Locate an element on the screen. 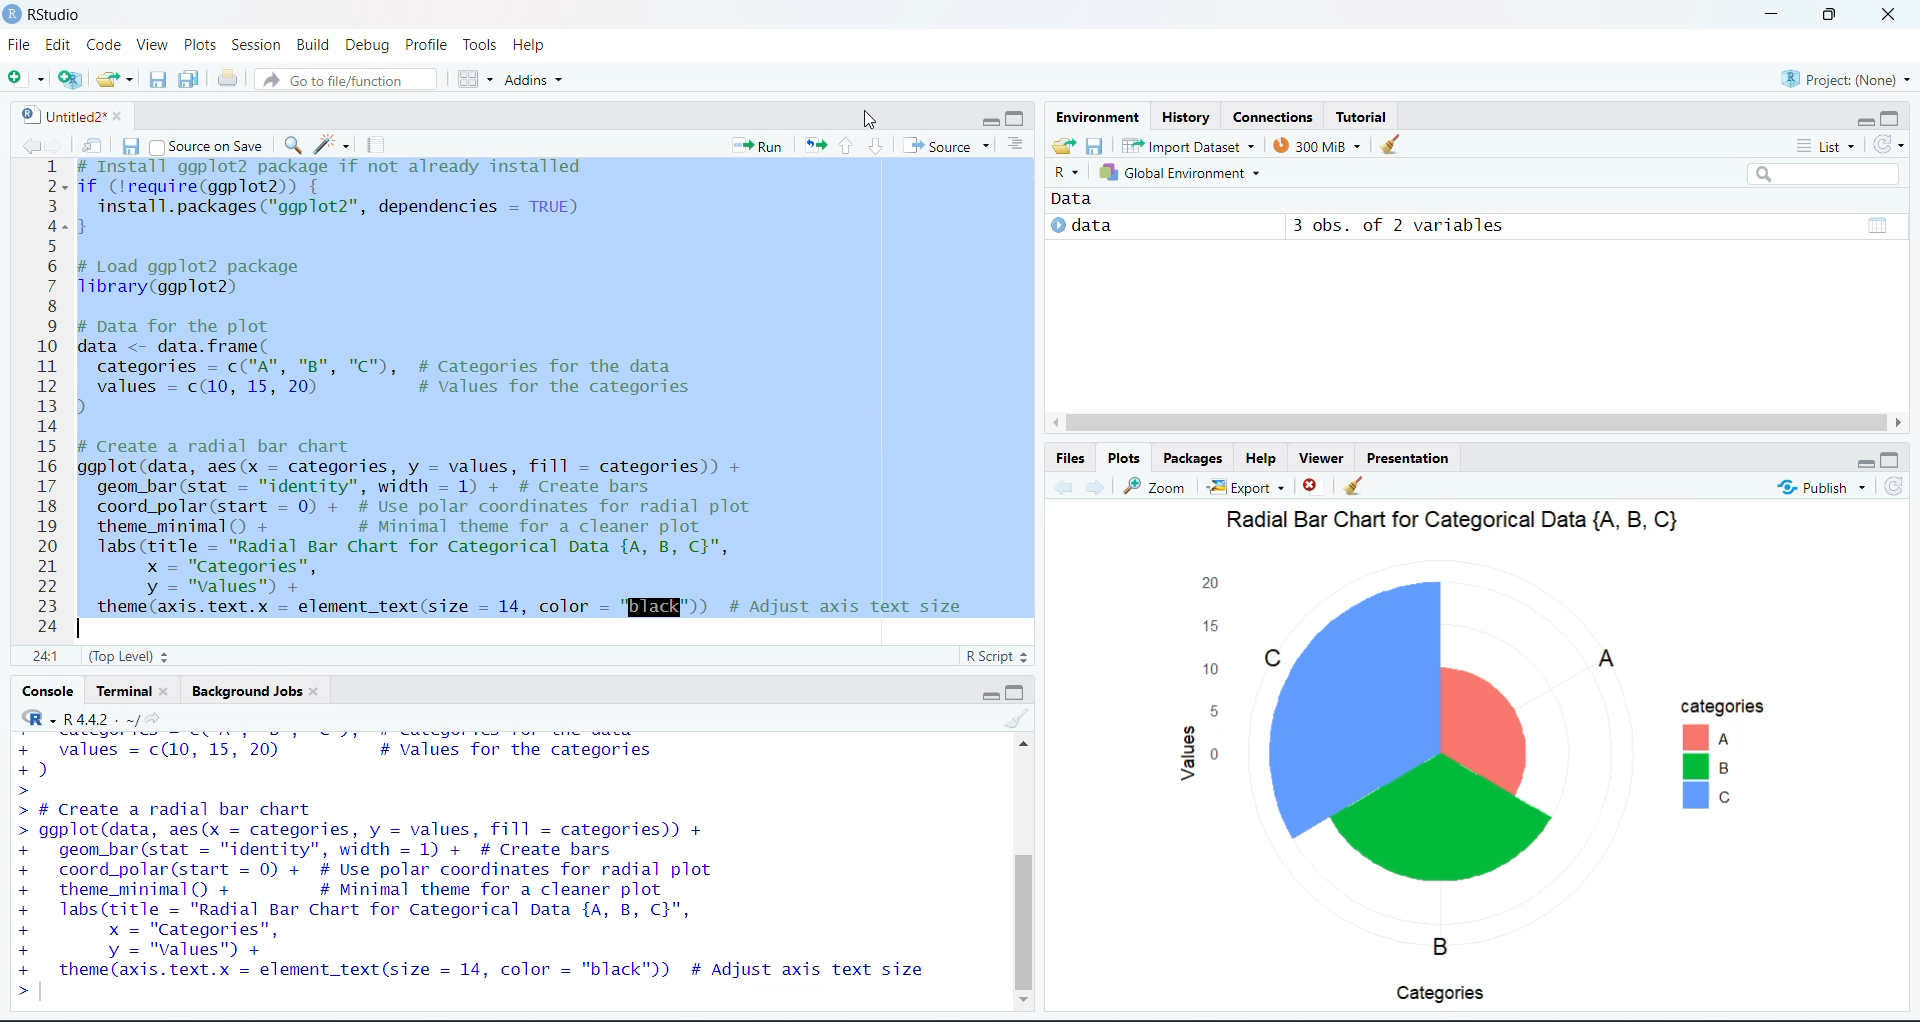 The width and height of the screenshot is (1920, 1022). hide r  script is located at coordinates (1859, 120).